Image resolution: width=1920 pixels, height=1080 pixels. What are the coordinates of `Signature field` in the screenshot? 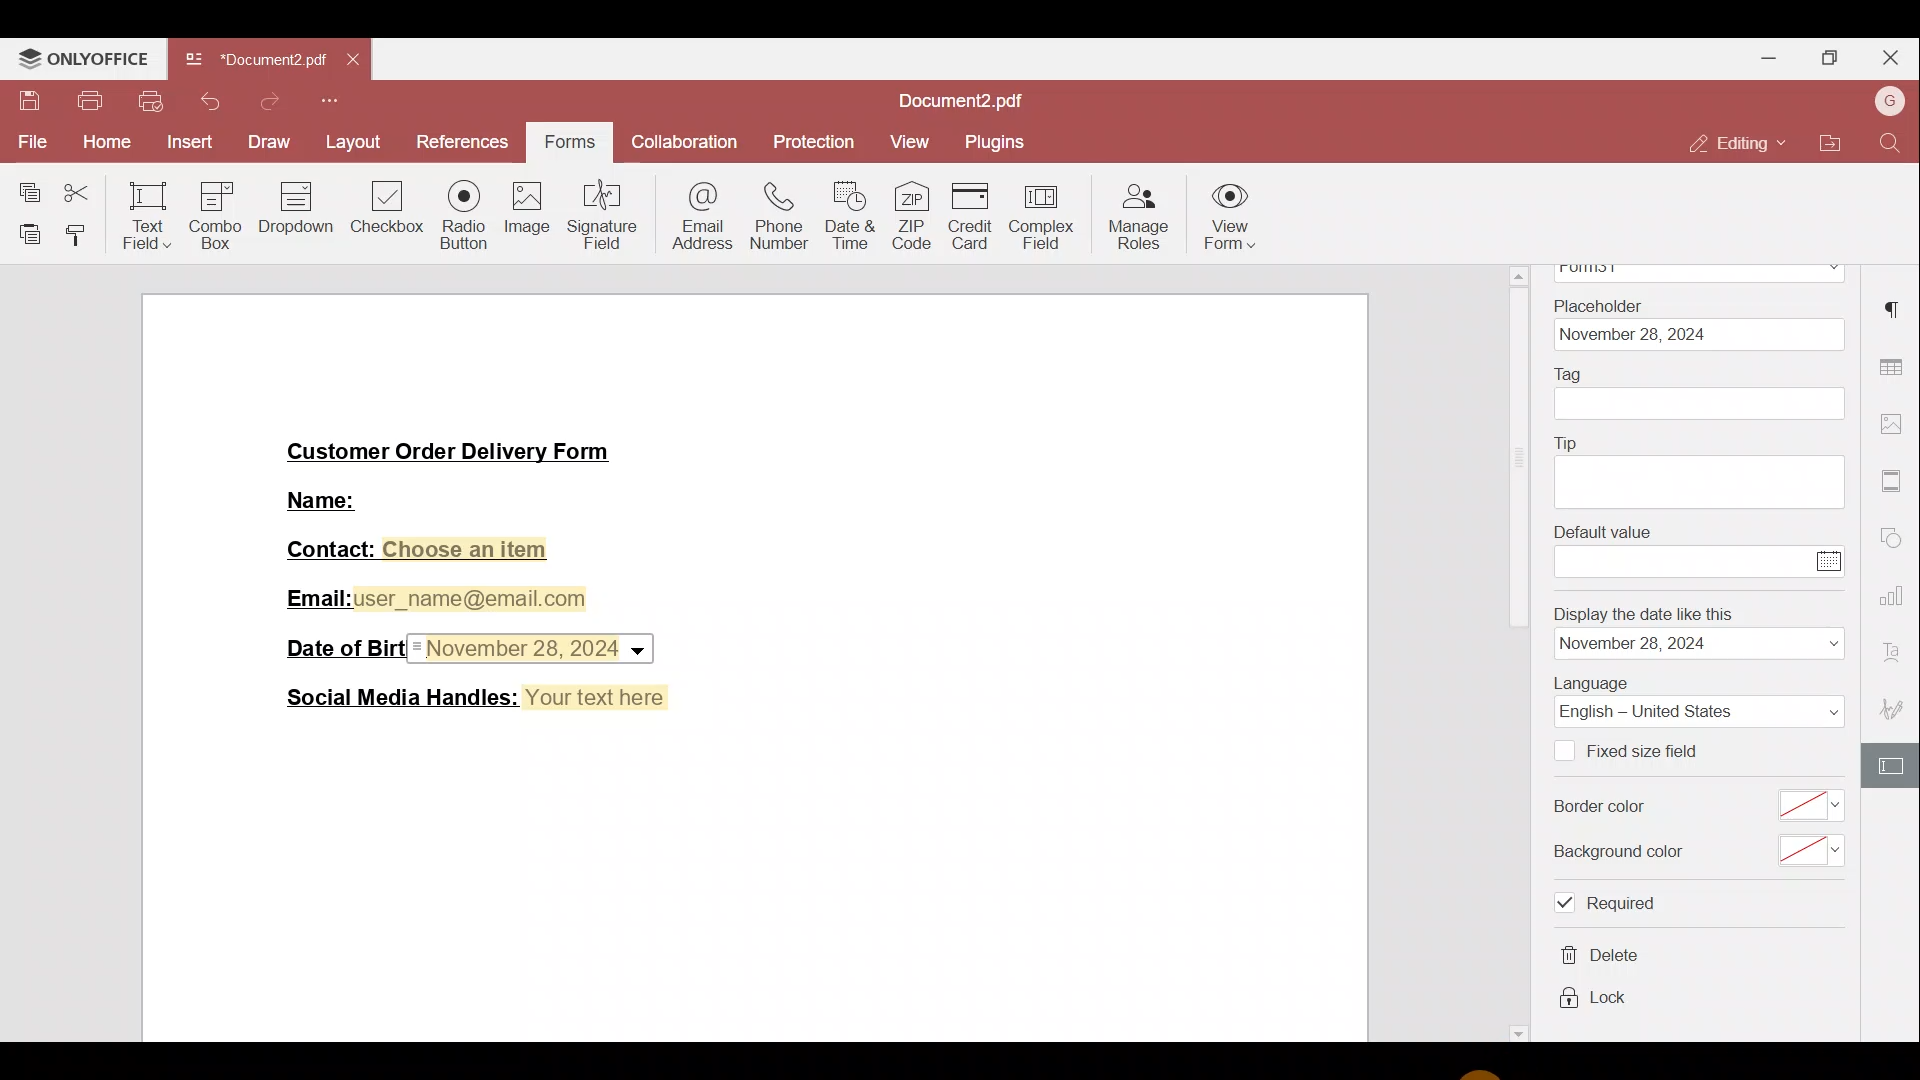 It's located at (605, 212).